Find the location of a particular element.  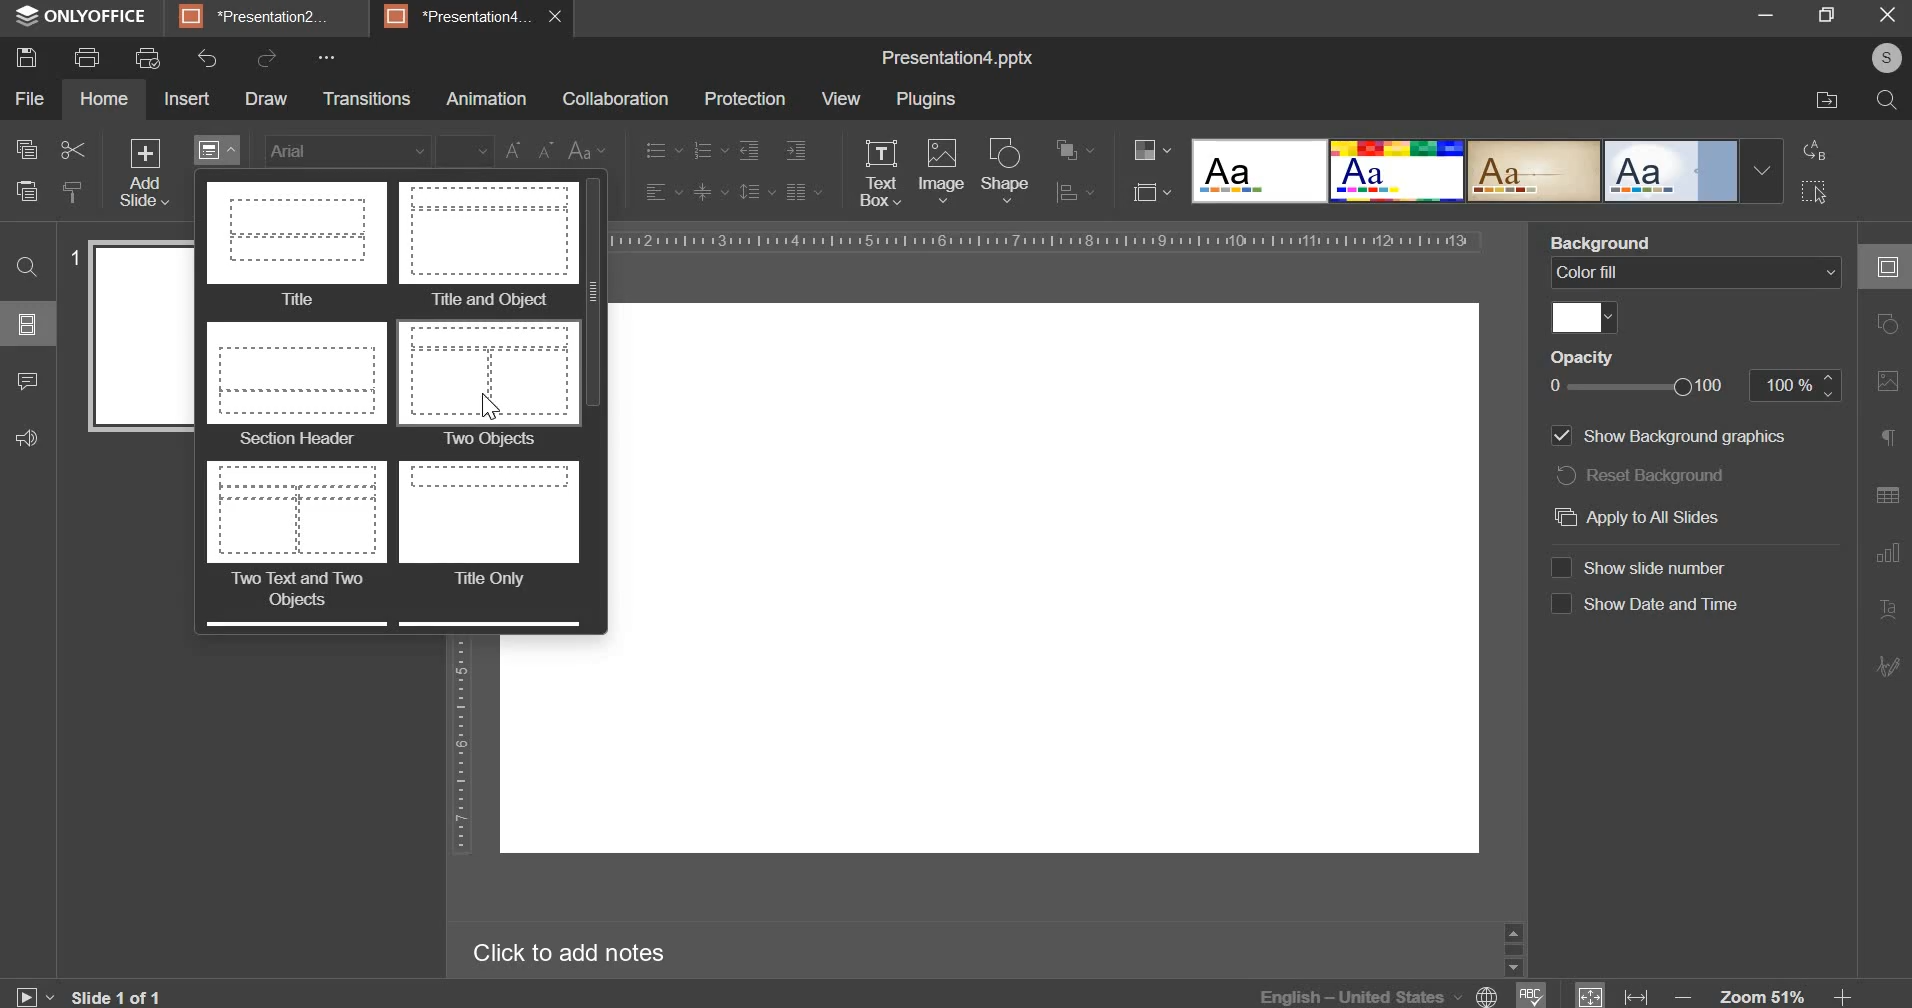

collaboration is located at coordinates (614, 101).